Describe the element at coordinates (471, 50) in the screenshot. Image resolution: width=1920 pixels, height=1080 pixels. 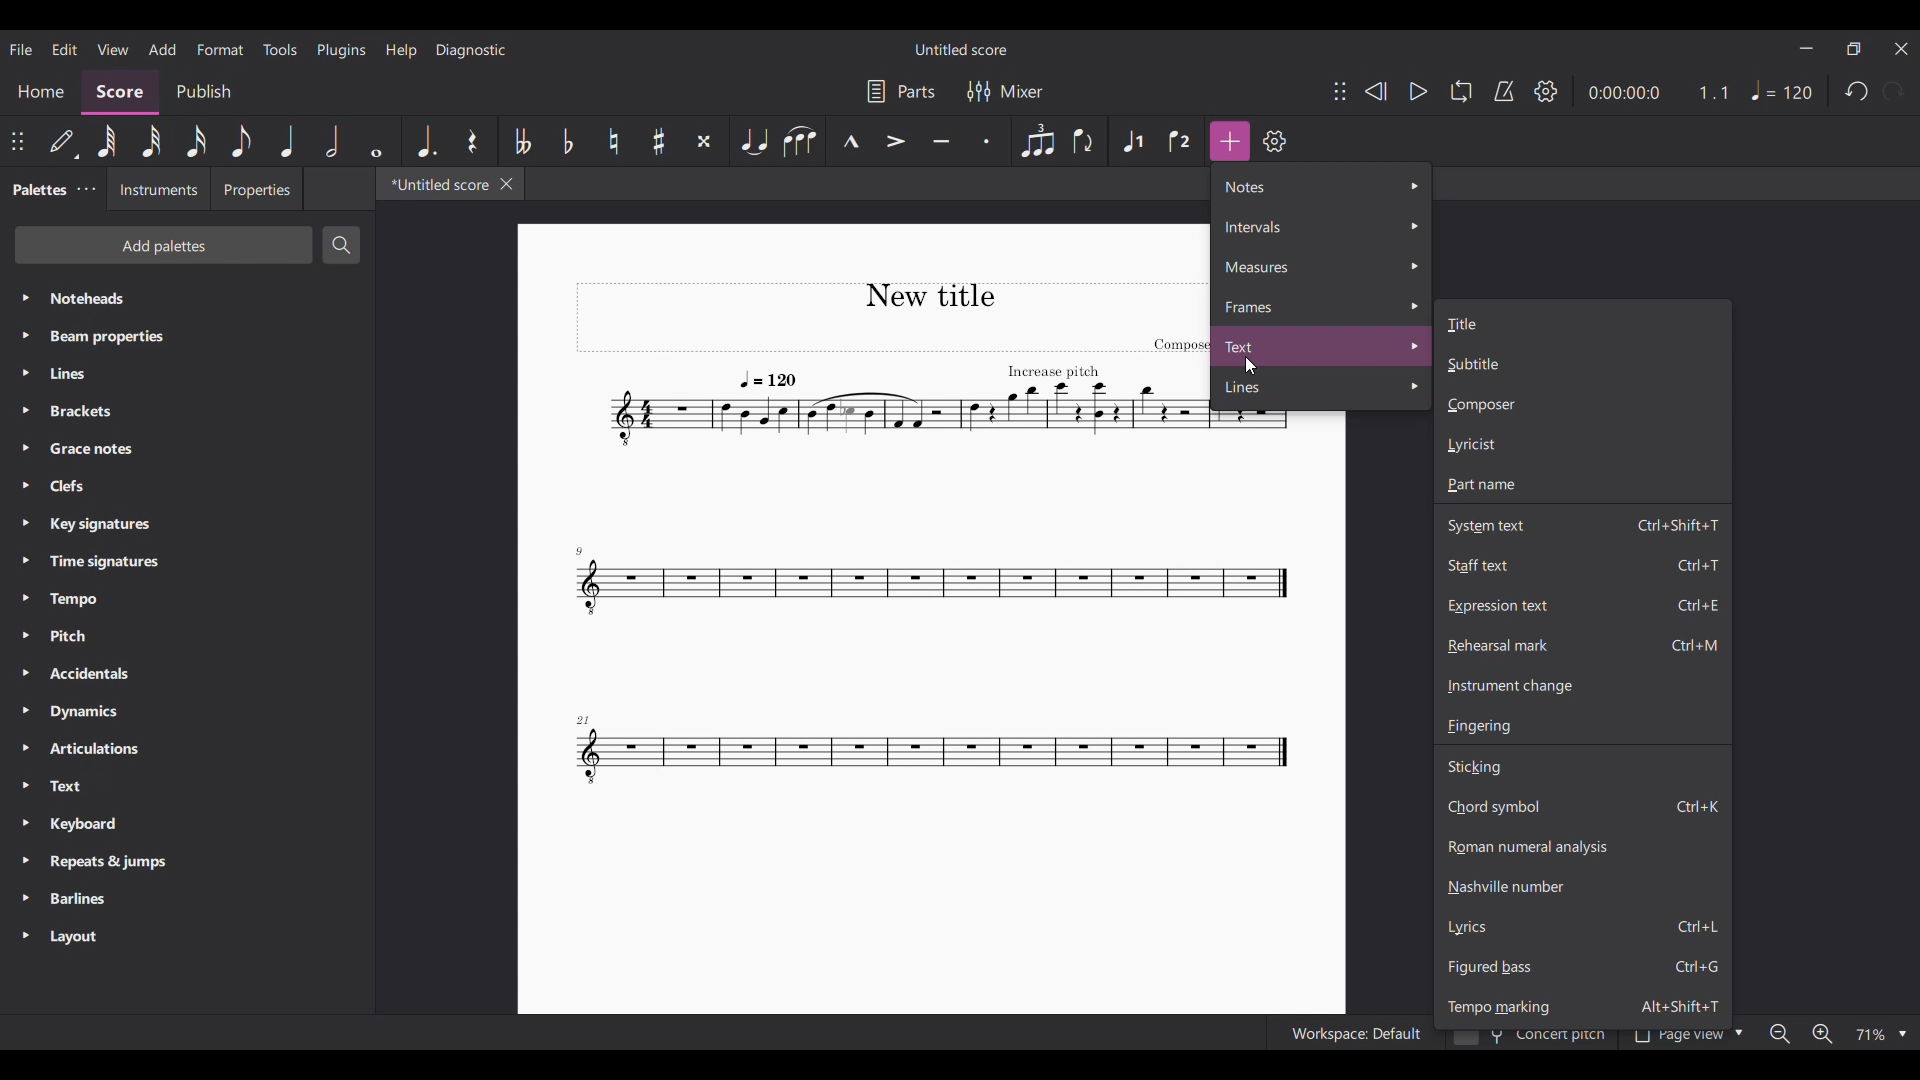
I see `Diagnostic menu` at that location.